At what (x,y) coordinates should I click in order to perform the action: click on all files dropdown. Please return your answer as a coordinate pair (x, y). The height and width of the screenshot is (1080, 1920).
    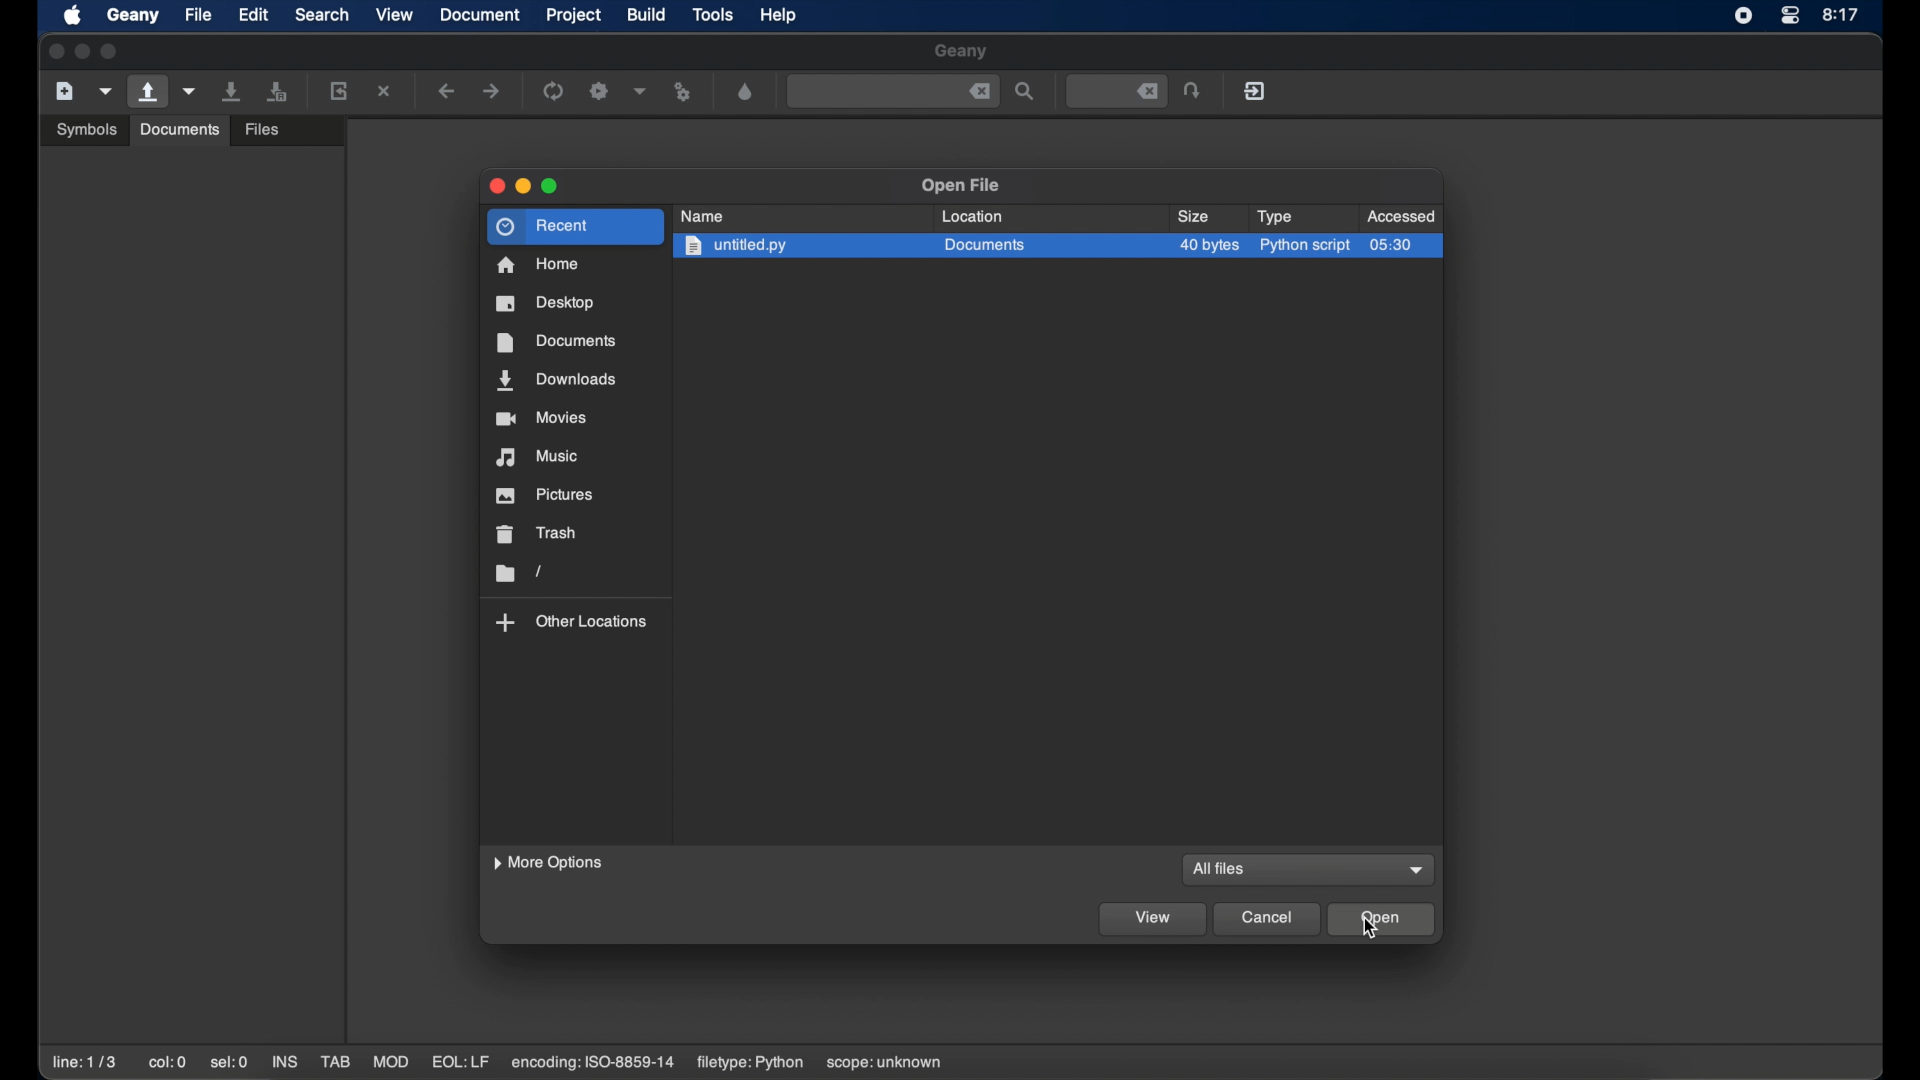
    Looking at the image, I should click on (1417, 871).